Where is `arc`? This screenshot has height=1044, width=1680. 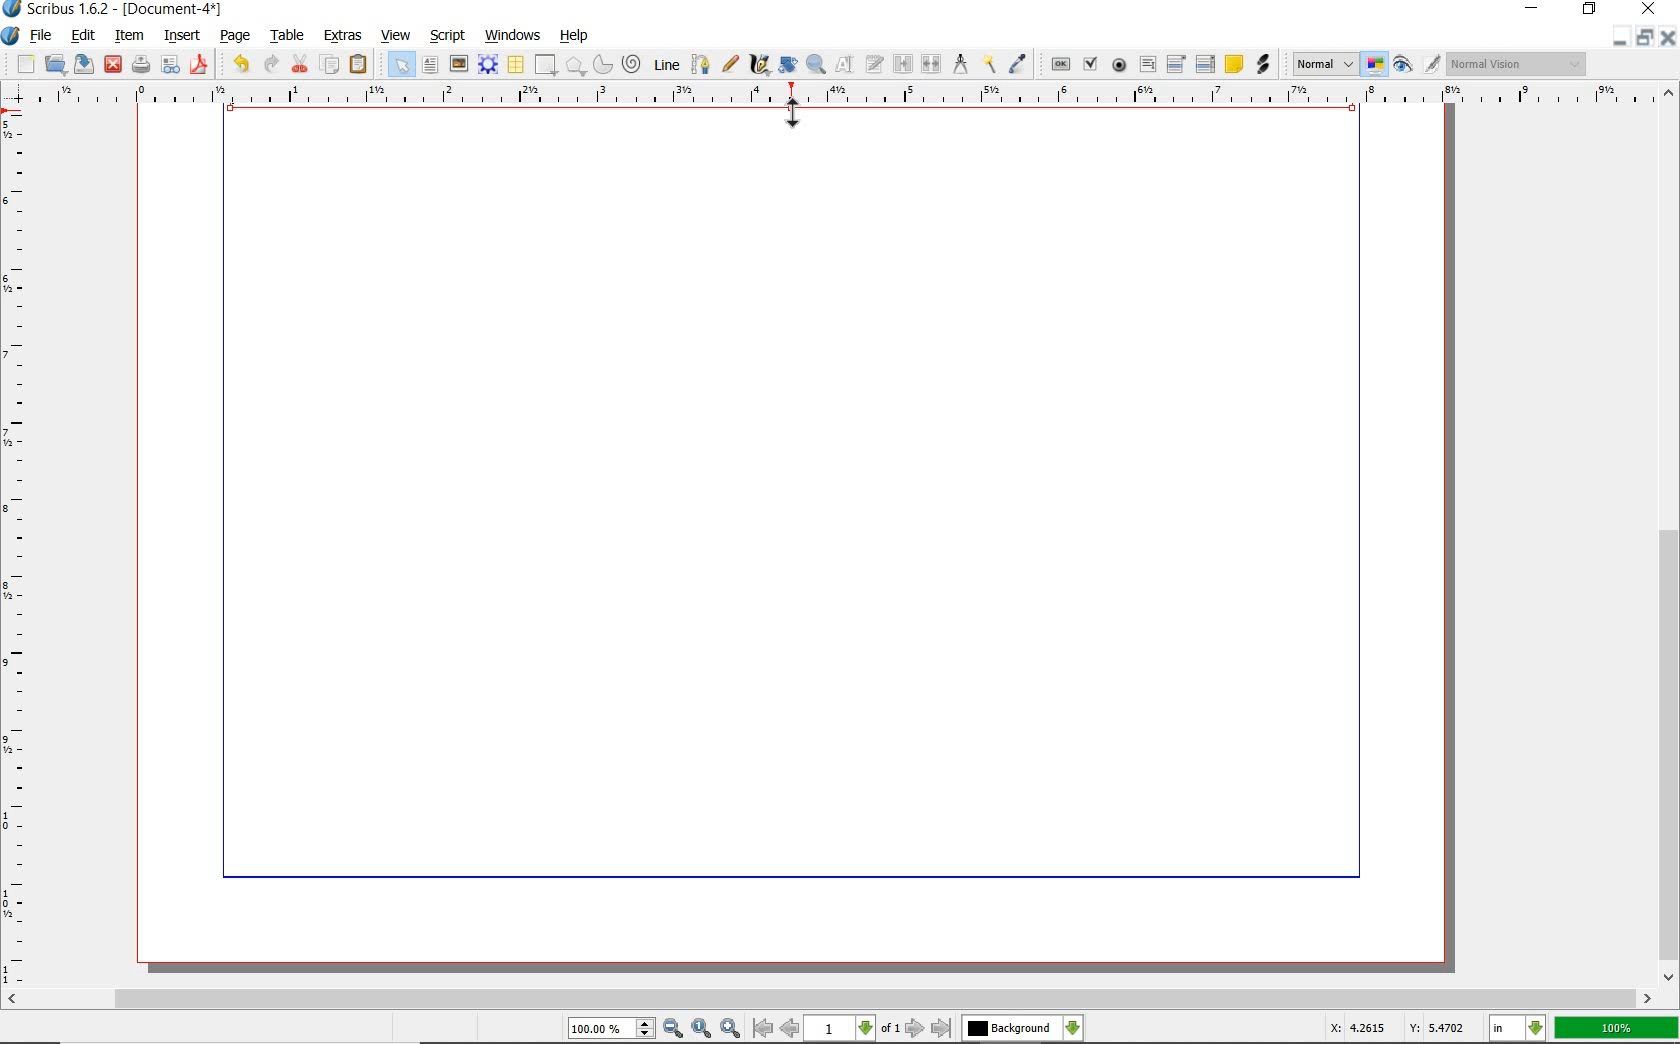 arc is located at coordinates (603, 63).